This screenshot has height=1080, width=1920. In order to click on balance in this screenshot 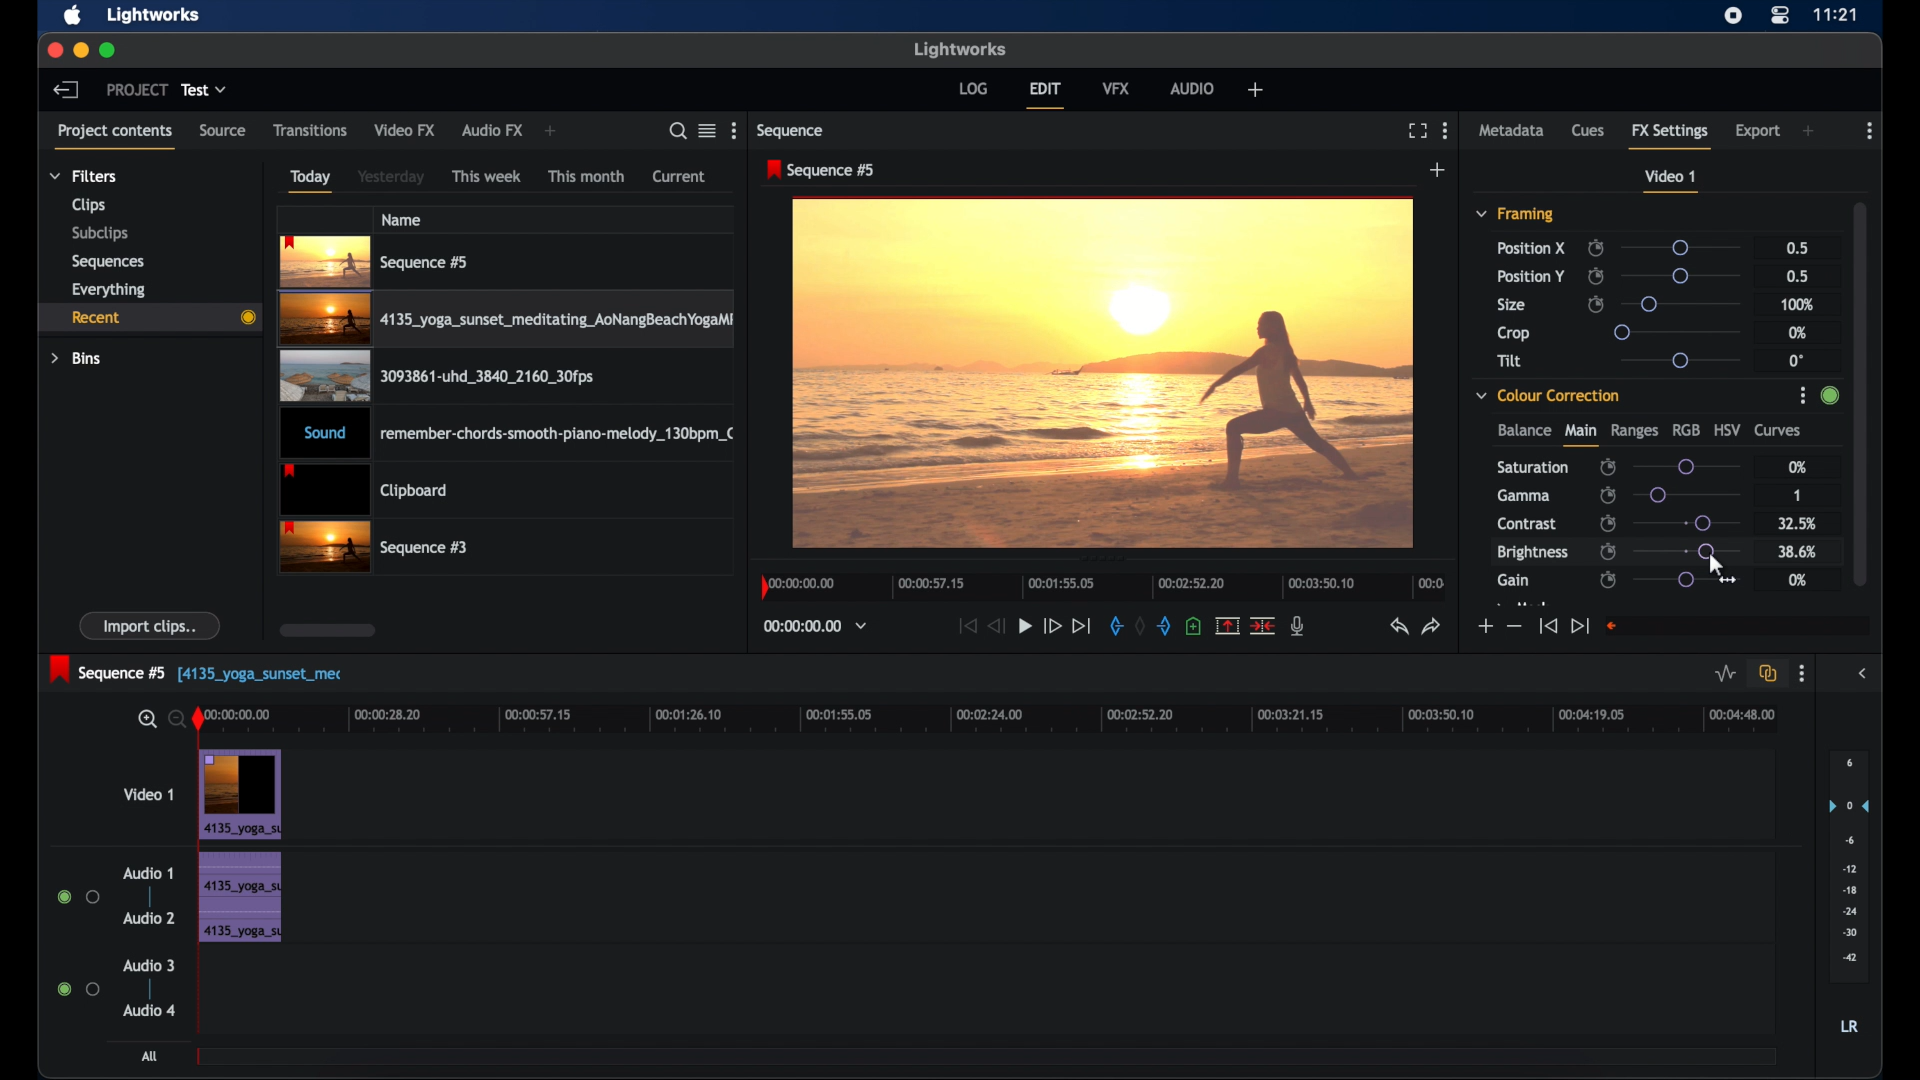, I will do `click(1523, 430)`.